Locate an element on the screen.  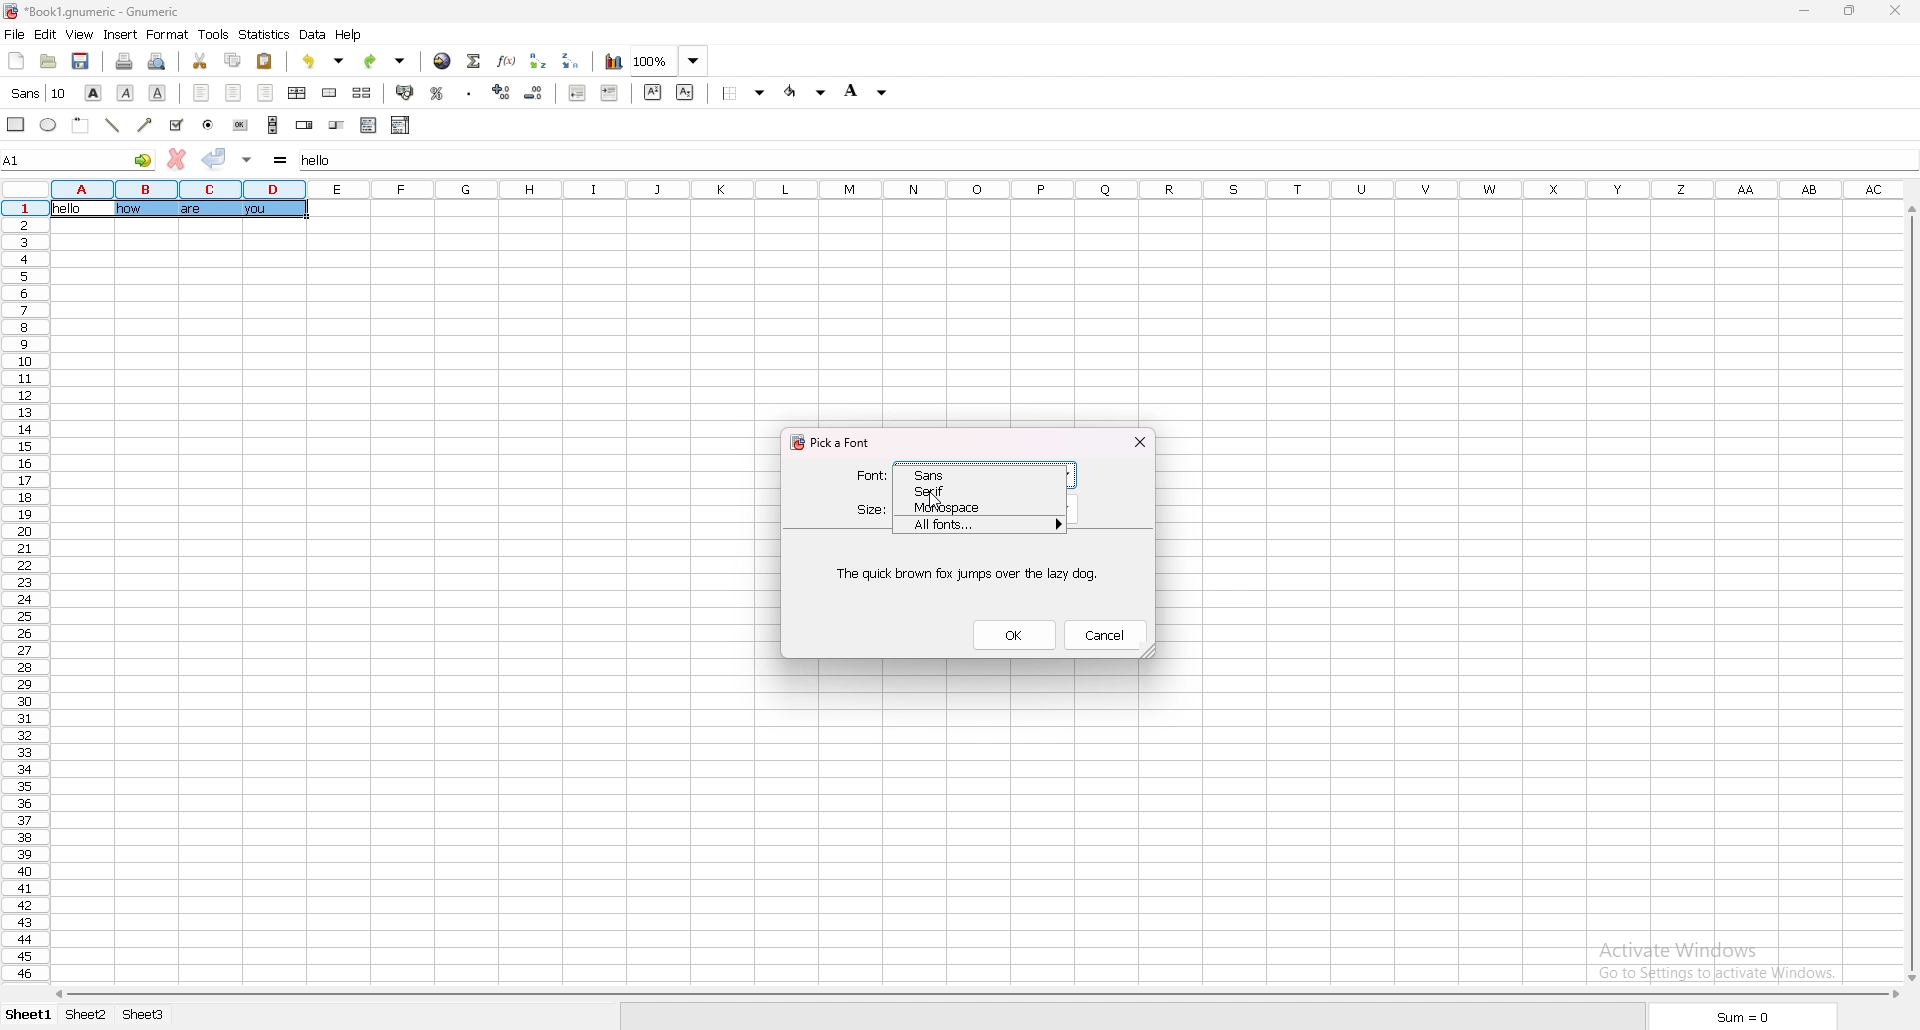
help is located at coordinates (351, 35).